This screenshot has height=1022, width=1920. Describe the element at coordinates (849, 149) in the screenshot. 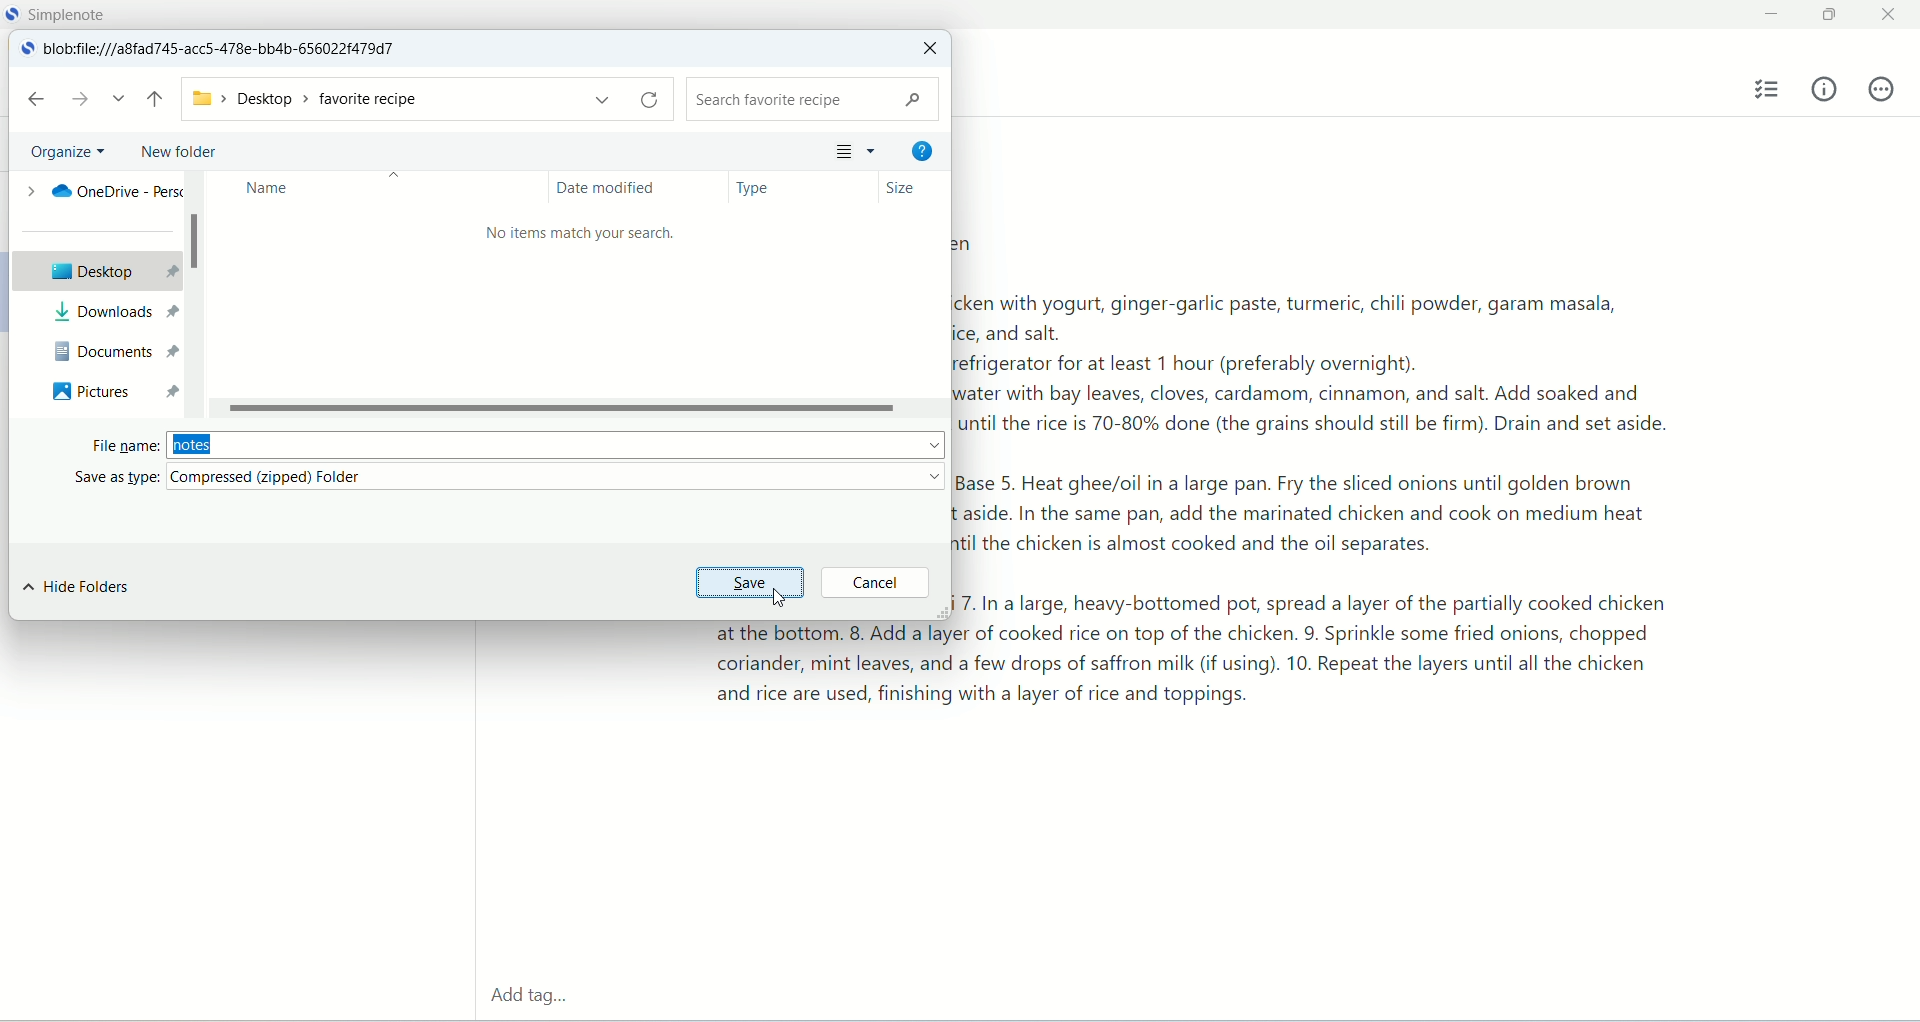

I see `change view` at that location.